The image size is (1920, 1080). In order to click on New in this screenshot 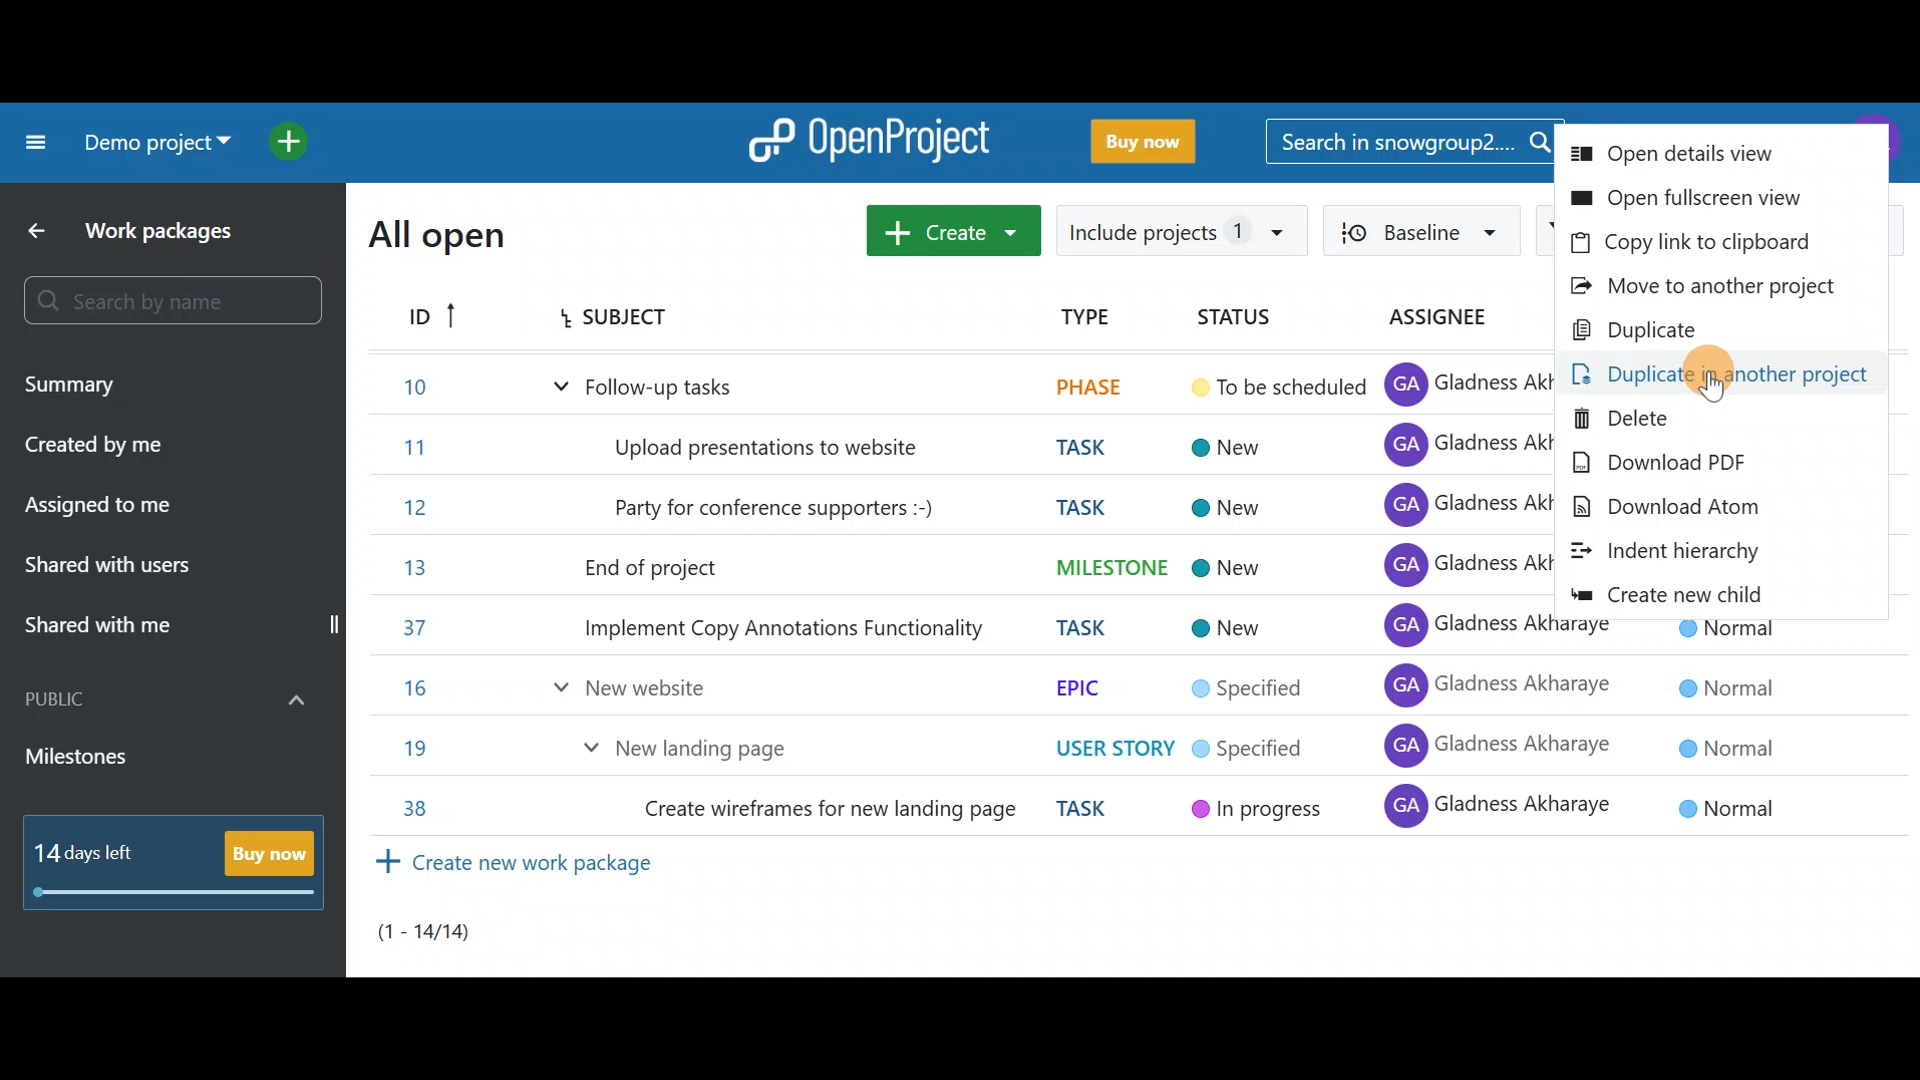, I will do `click(1228, 505)`.